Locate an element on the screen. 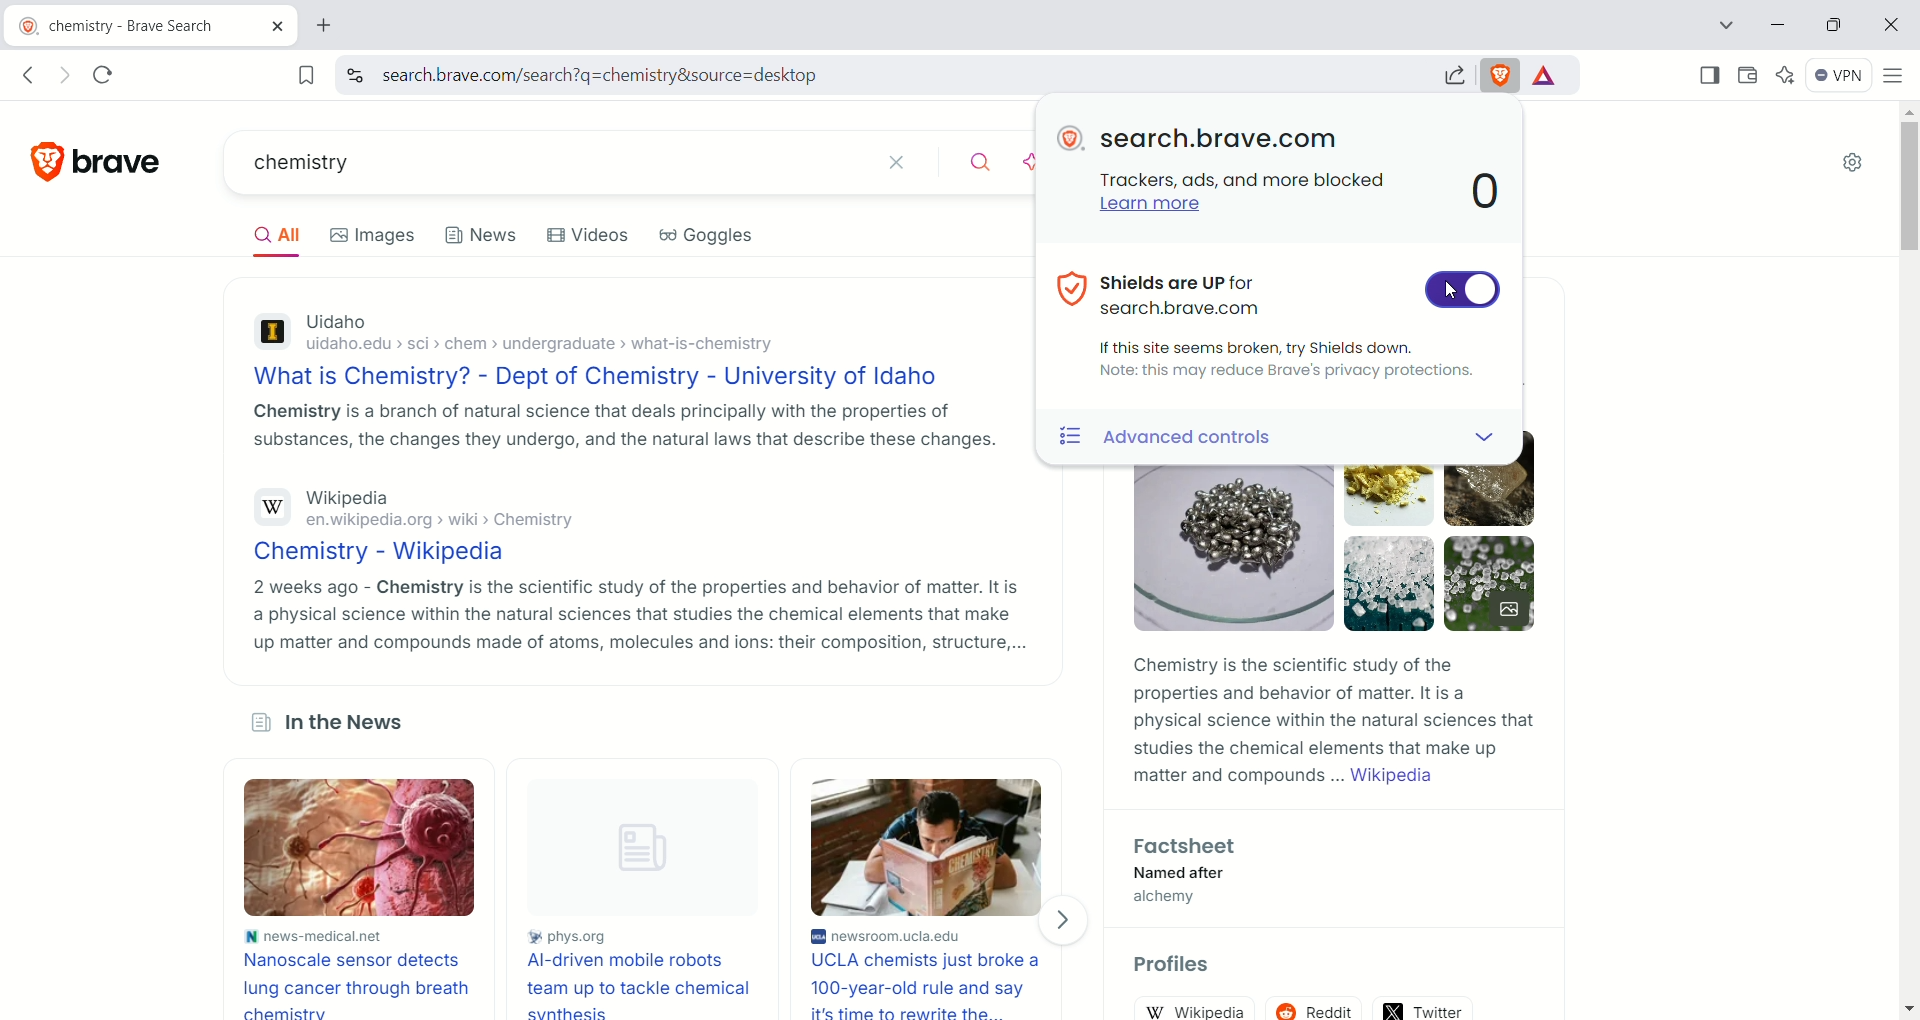 This screenshot has height=1020, width=1920. 0 is located at coordinates (1483, 193).